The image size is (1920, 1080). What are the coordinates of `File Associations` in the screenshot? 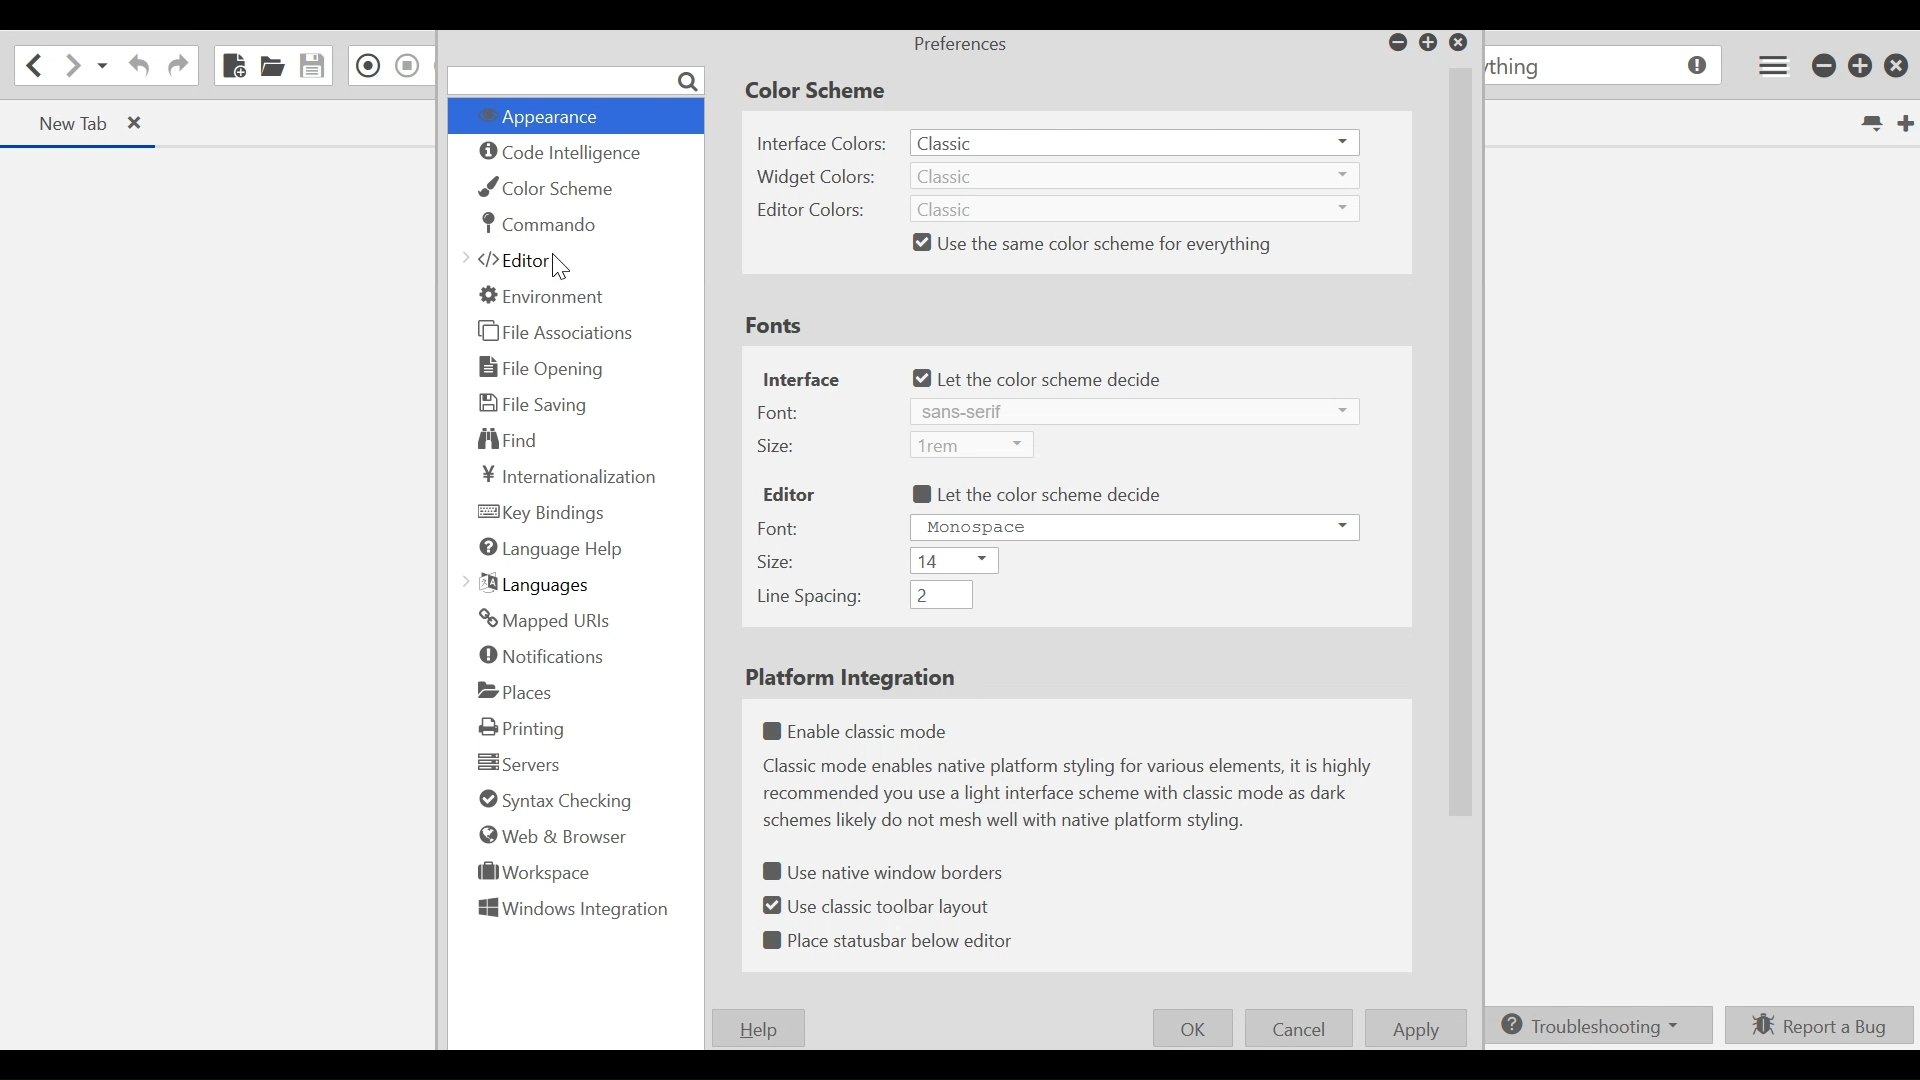 It's located at (555, 330).